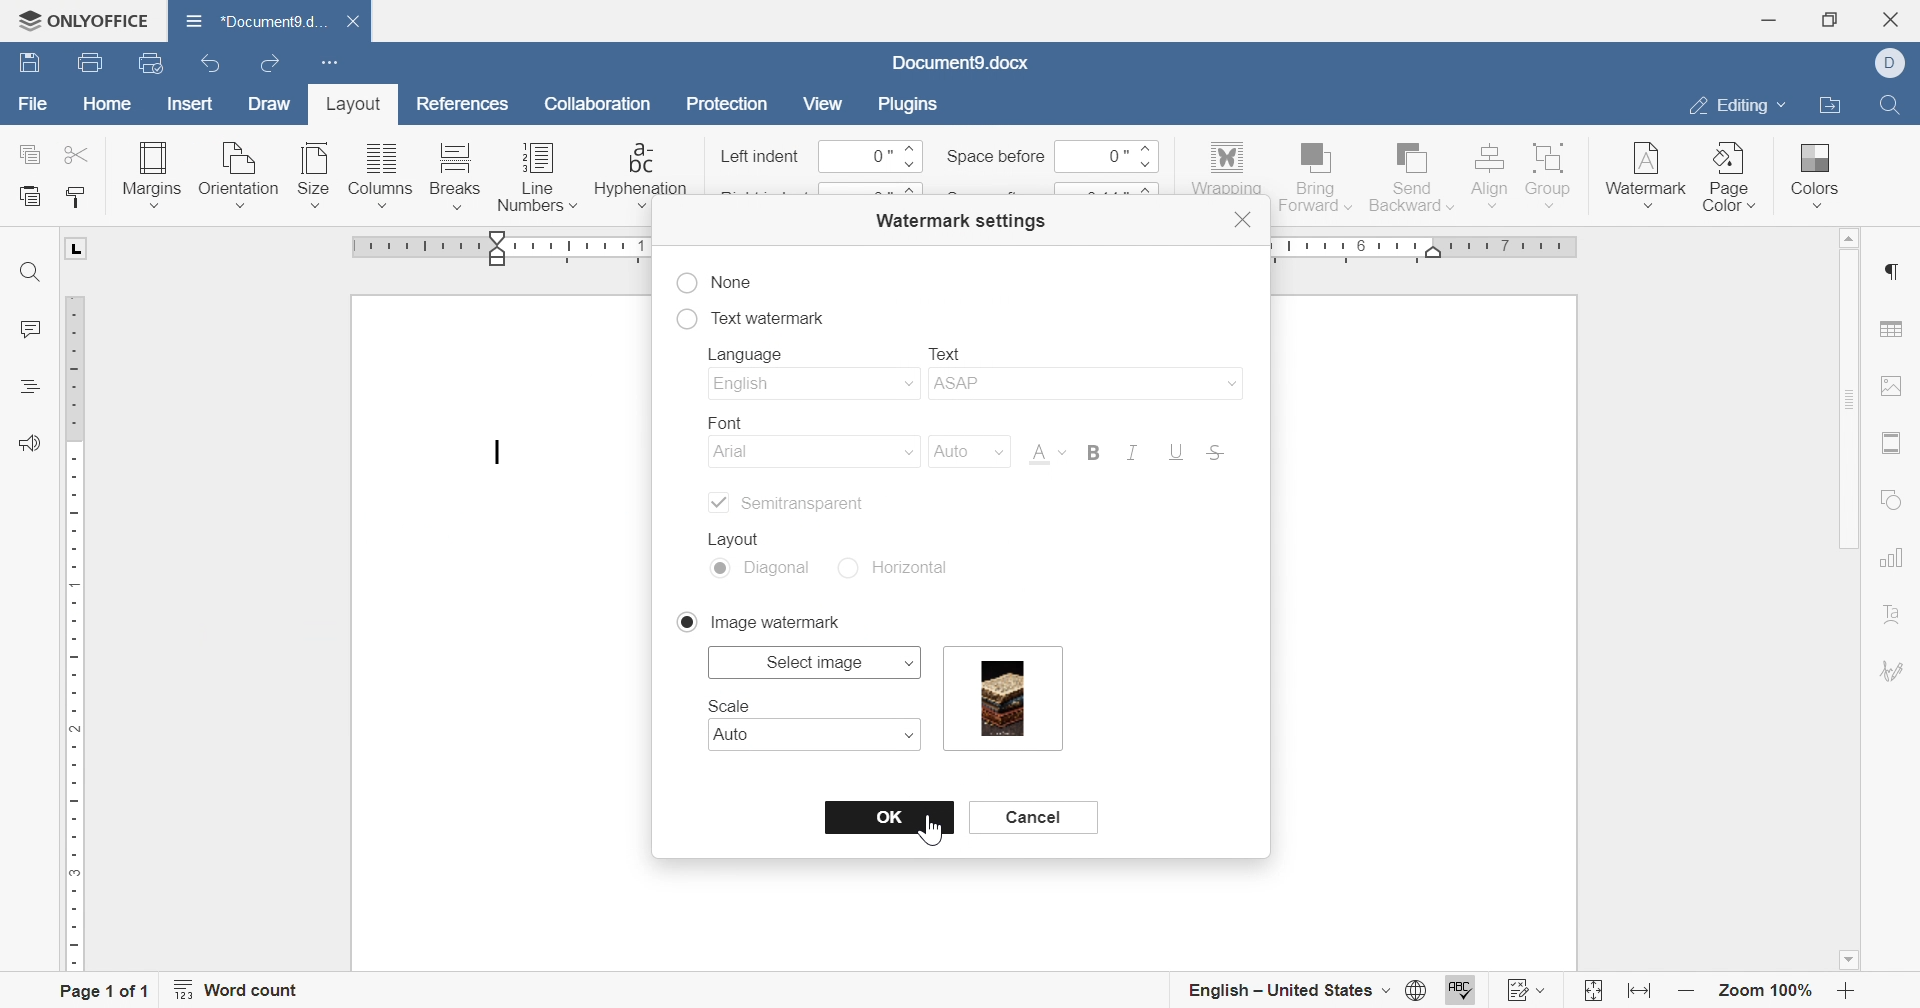 This screenshot has width=1920, height=1008. Describe the element at coordinates (1083, 387) in the screenshot. I see `asap` at that location.